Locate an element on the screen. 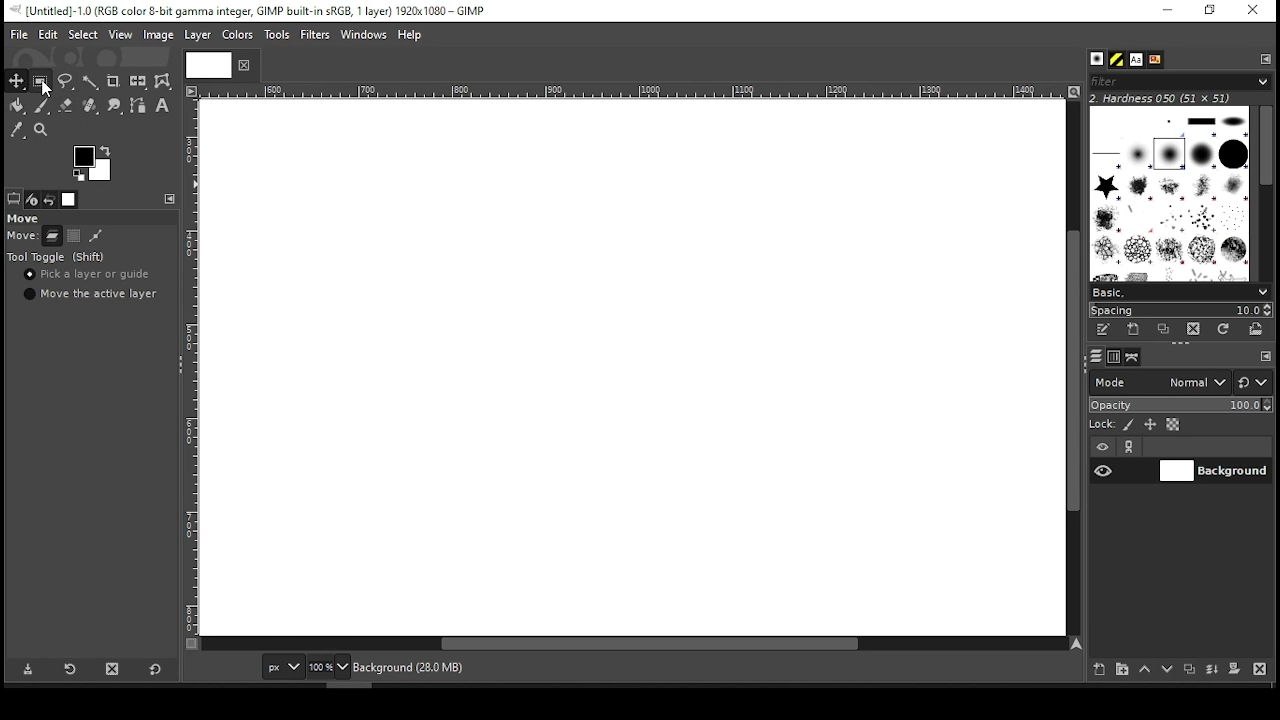 This screenshot has height=720, width=1280. background (28.0mb) is located at coordinates (408, 669).